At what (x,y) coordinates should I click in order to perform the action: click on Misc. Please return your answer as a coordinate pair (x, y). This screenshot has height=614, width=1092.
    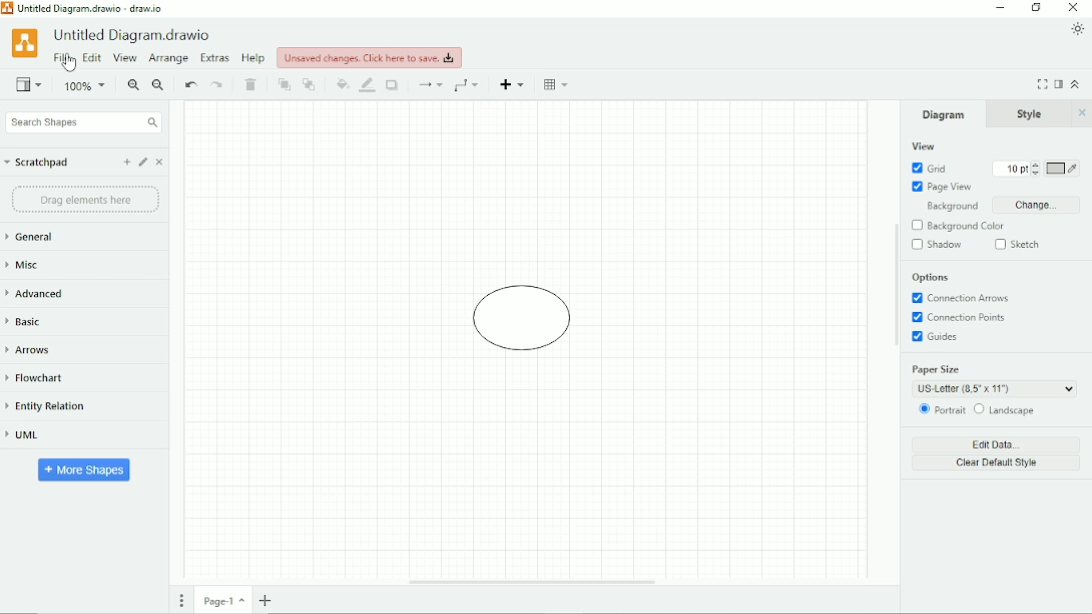
    Looking at the image, I should click on (27, 265).